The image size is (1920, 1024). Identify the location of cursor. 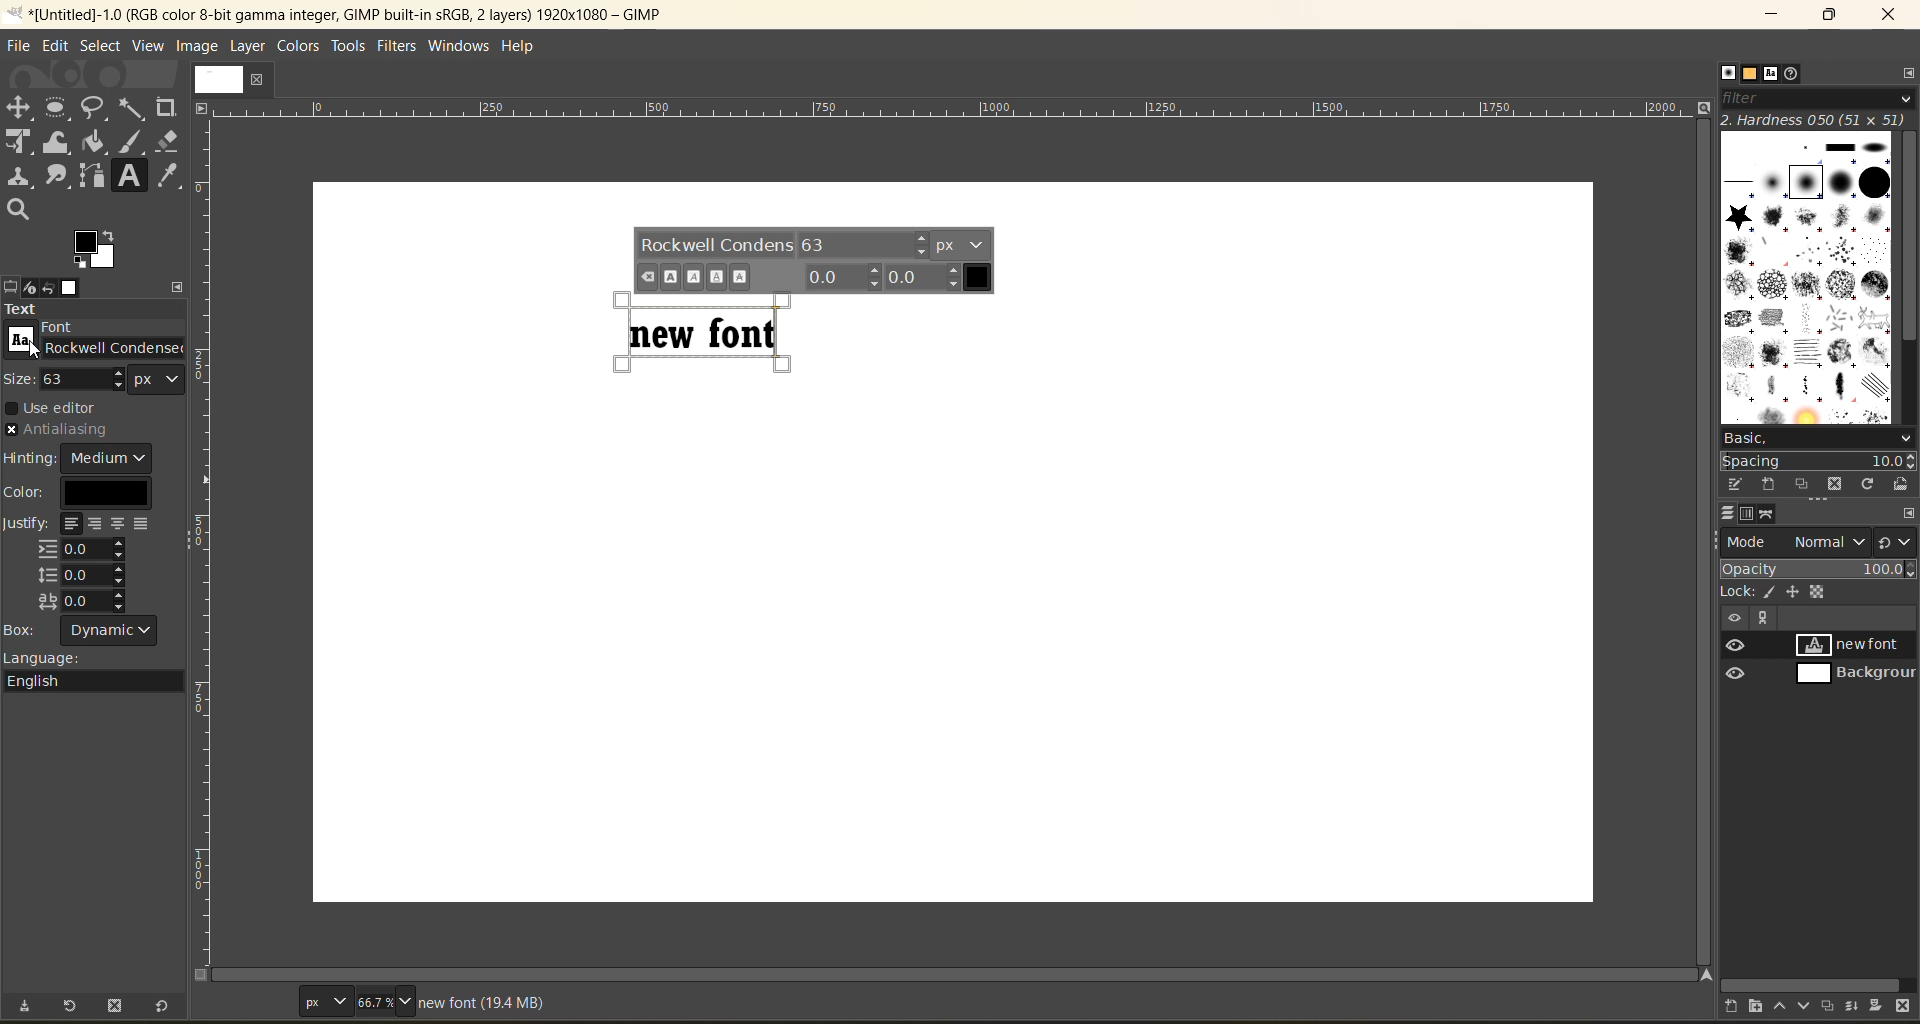
(33, 352).